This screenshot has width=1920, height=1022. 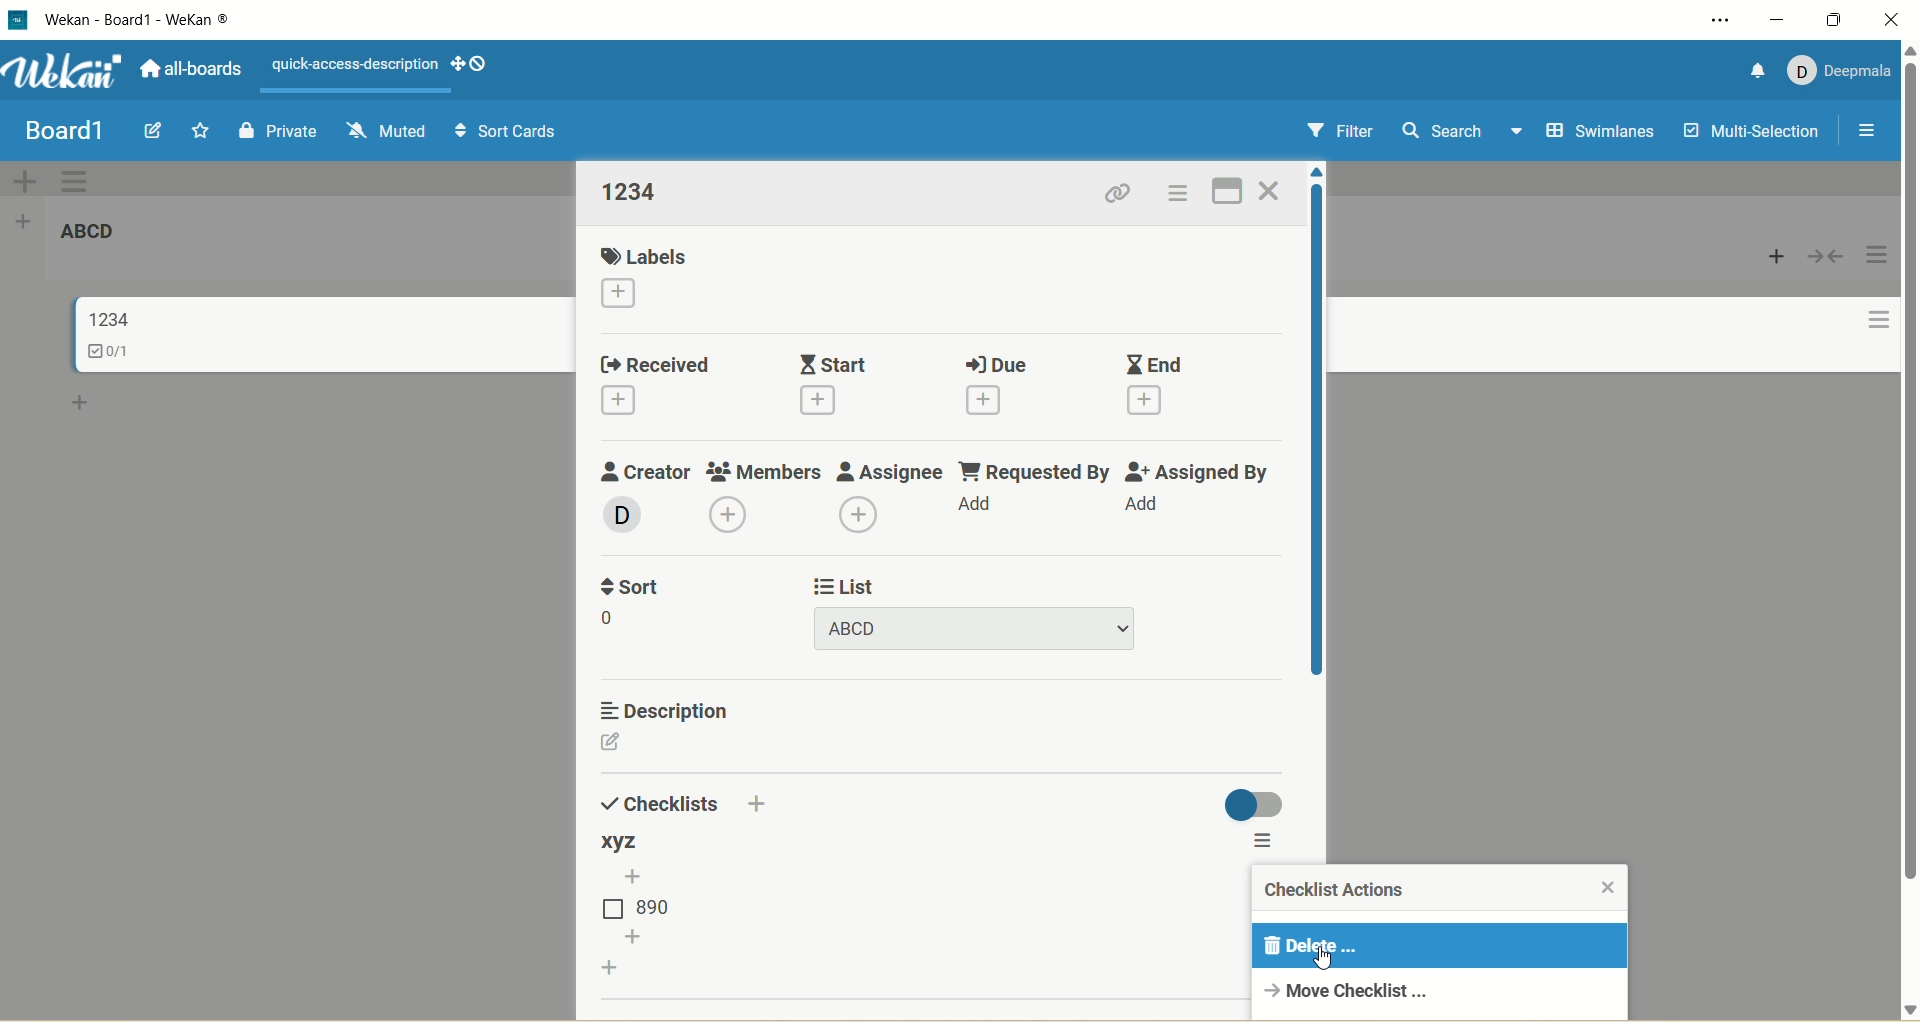 I want to click on wekan, so click(x=63, y=72).